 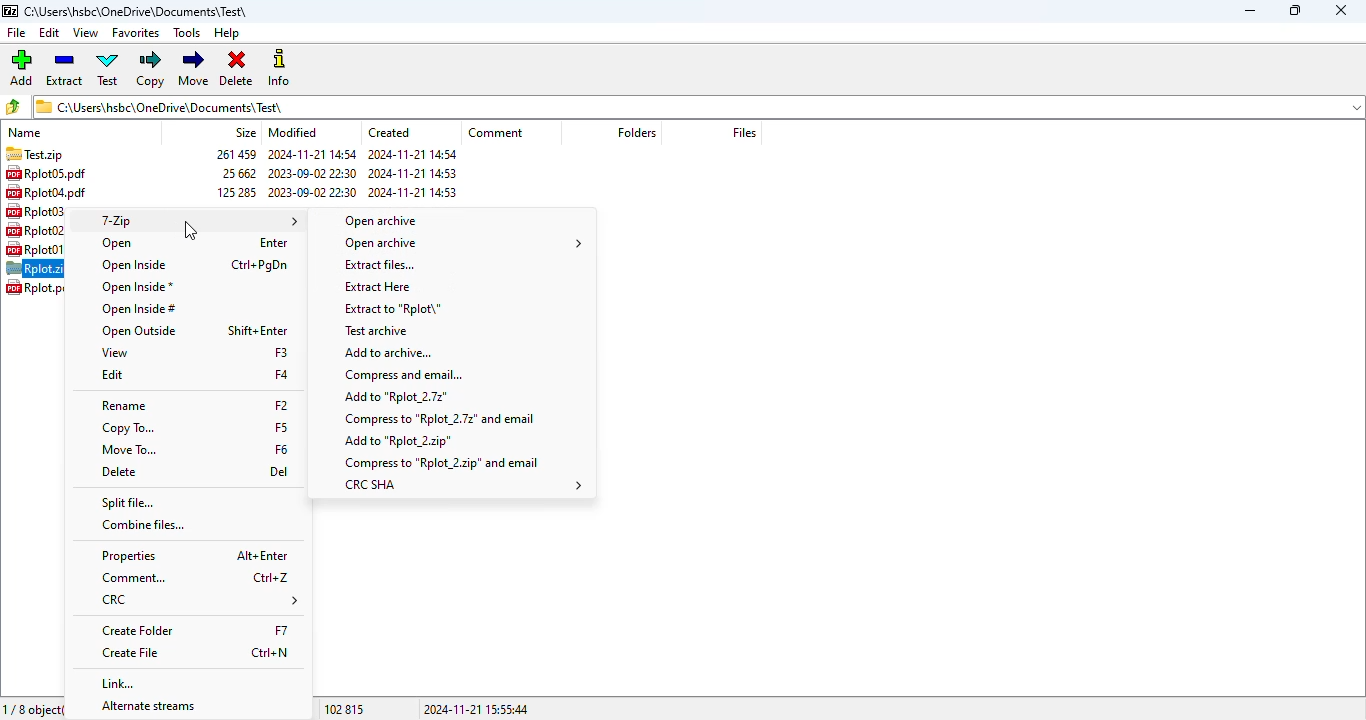 What do you see at coordinates (134, 265) in the screenshot?
I see `open inside` at bounding box center [134, 265].